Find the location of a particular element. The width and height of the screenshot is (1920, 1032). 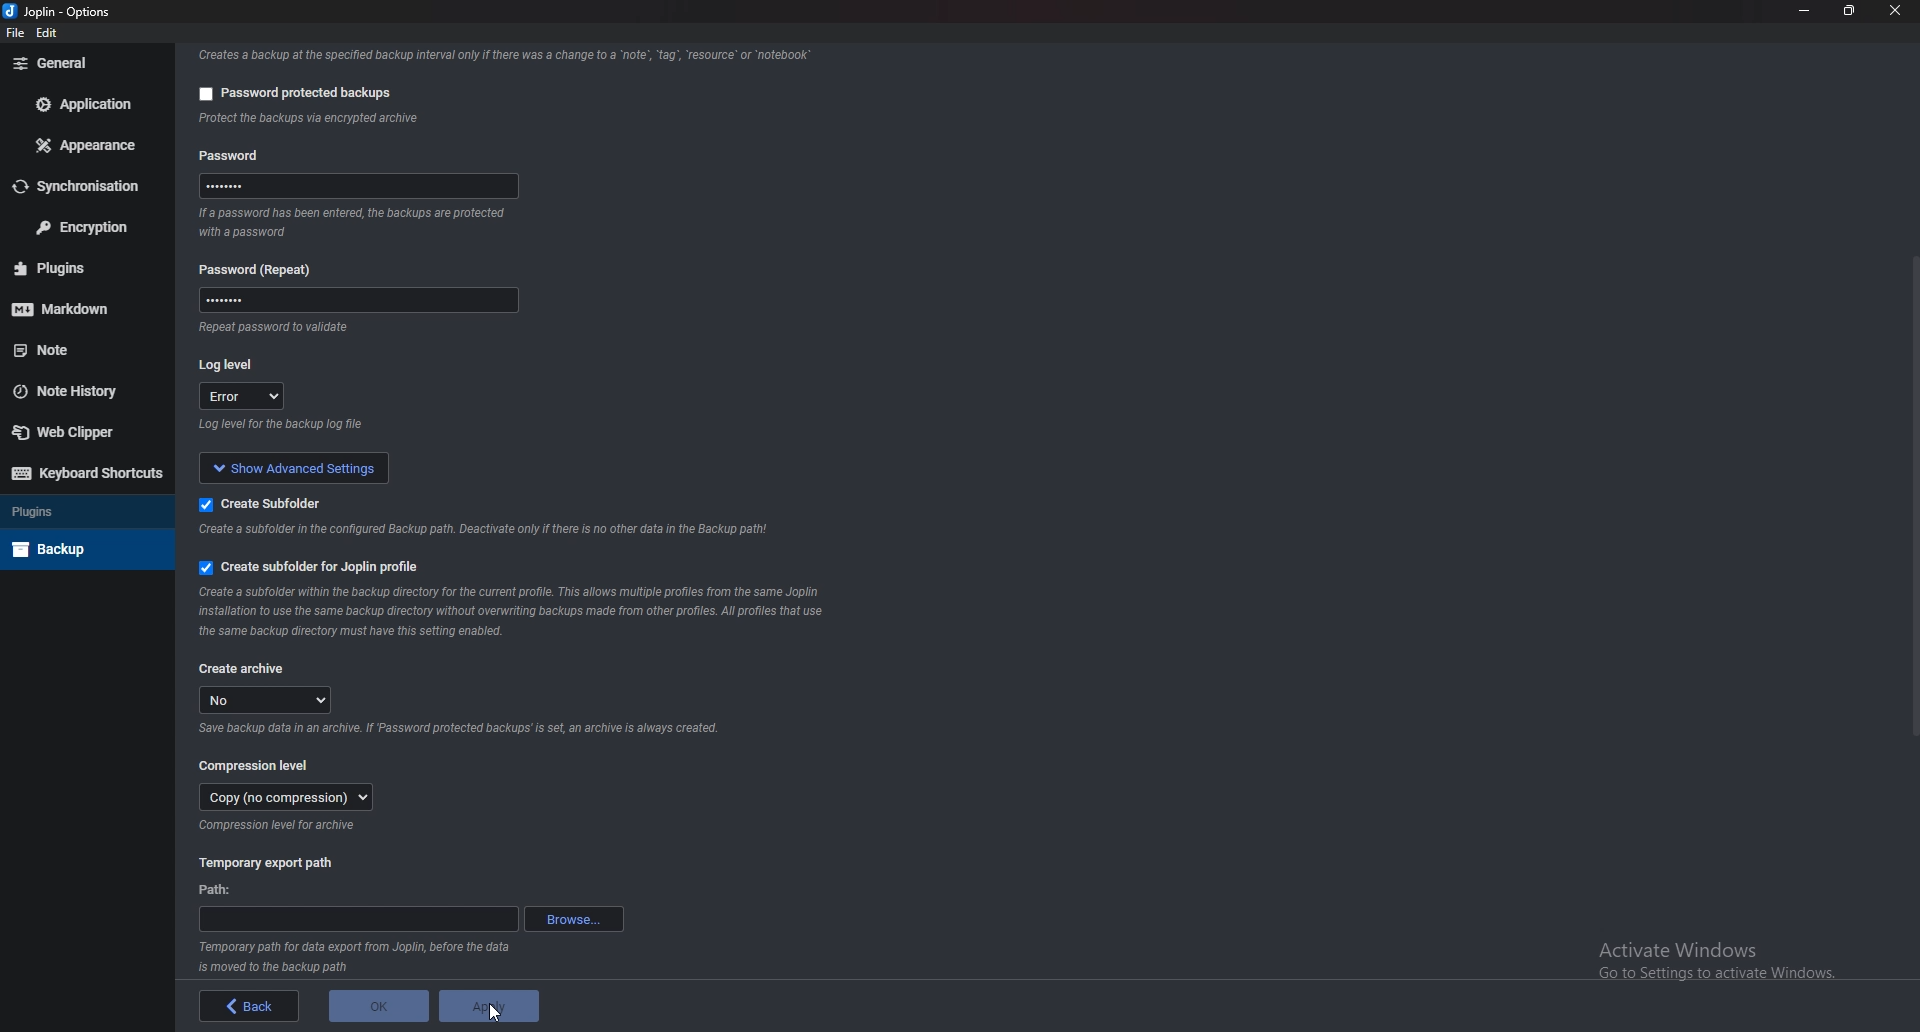

Resize is located at coordinates (1851, 10).